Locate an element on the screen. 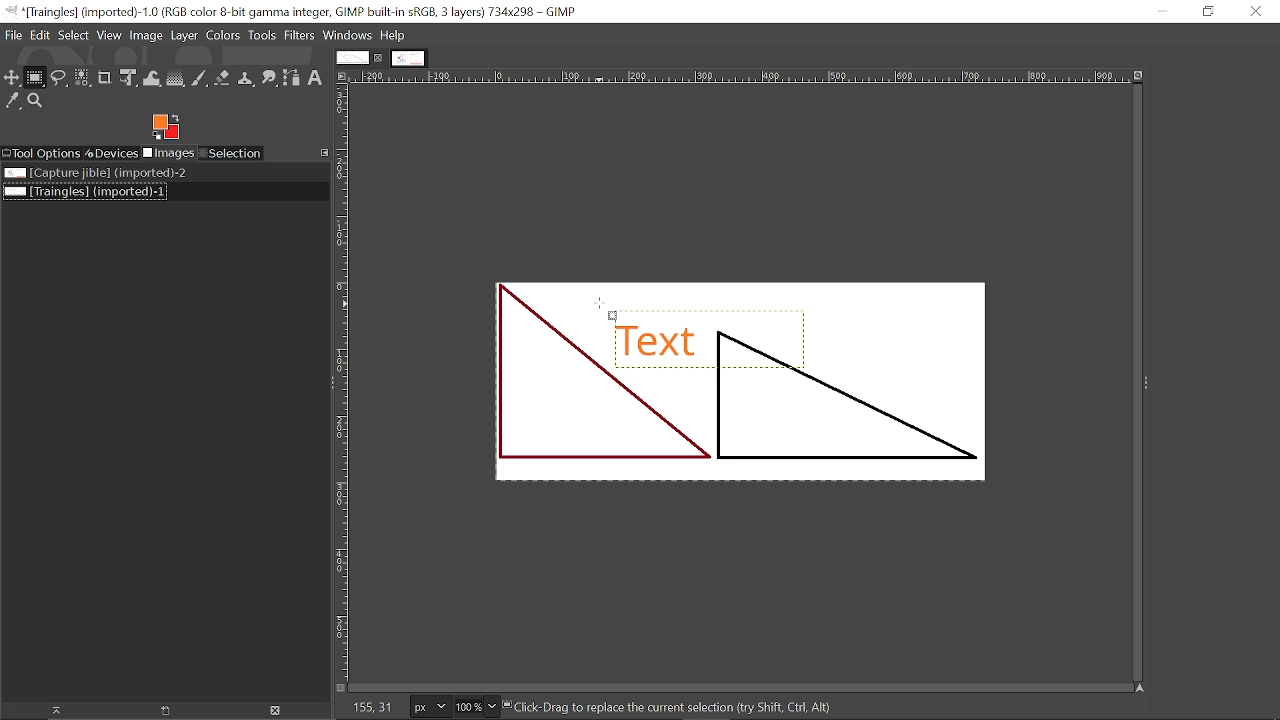 The width and height of the screenshot is (1280, 720). Unified transform tool is located at coordinates (128, 77).